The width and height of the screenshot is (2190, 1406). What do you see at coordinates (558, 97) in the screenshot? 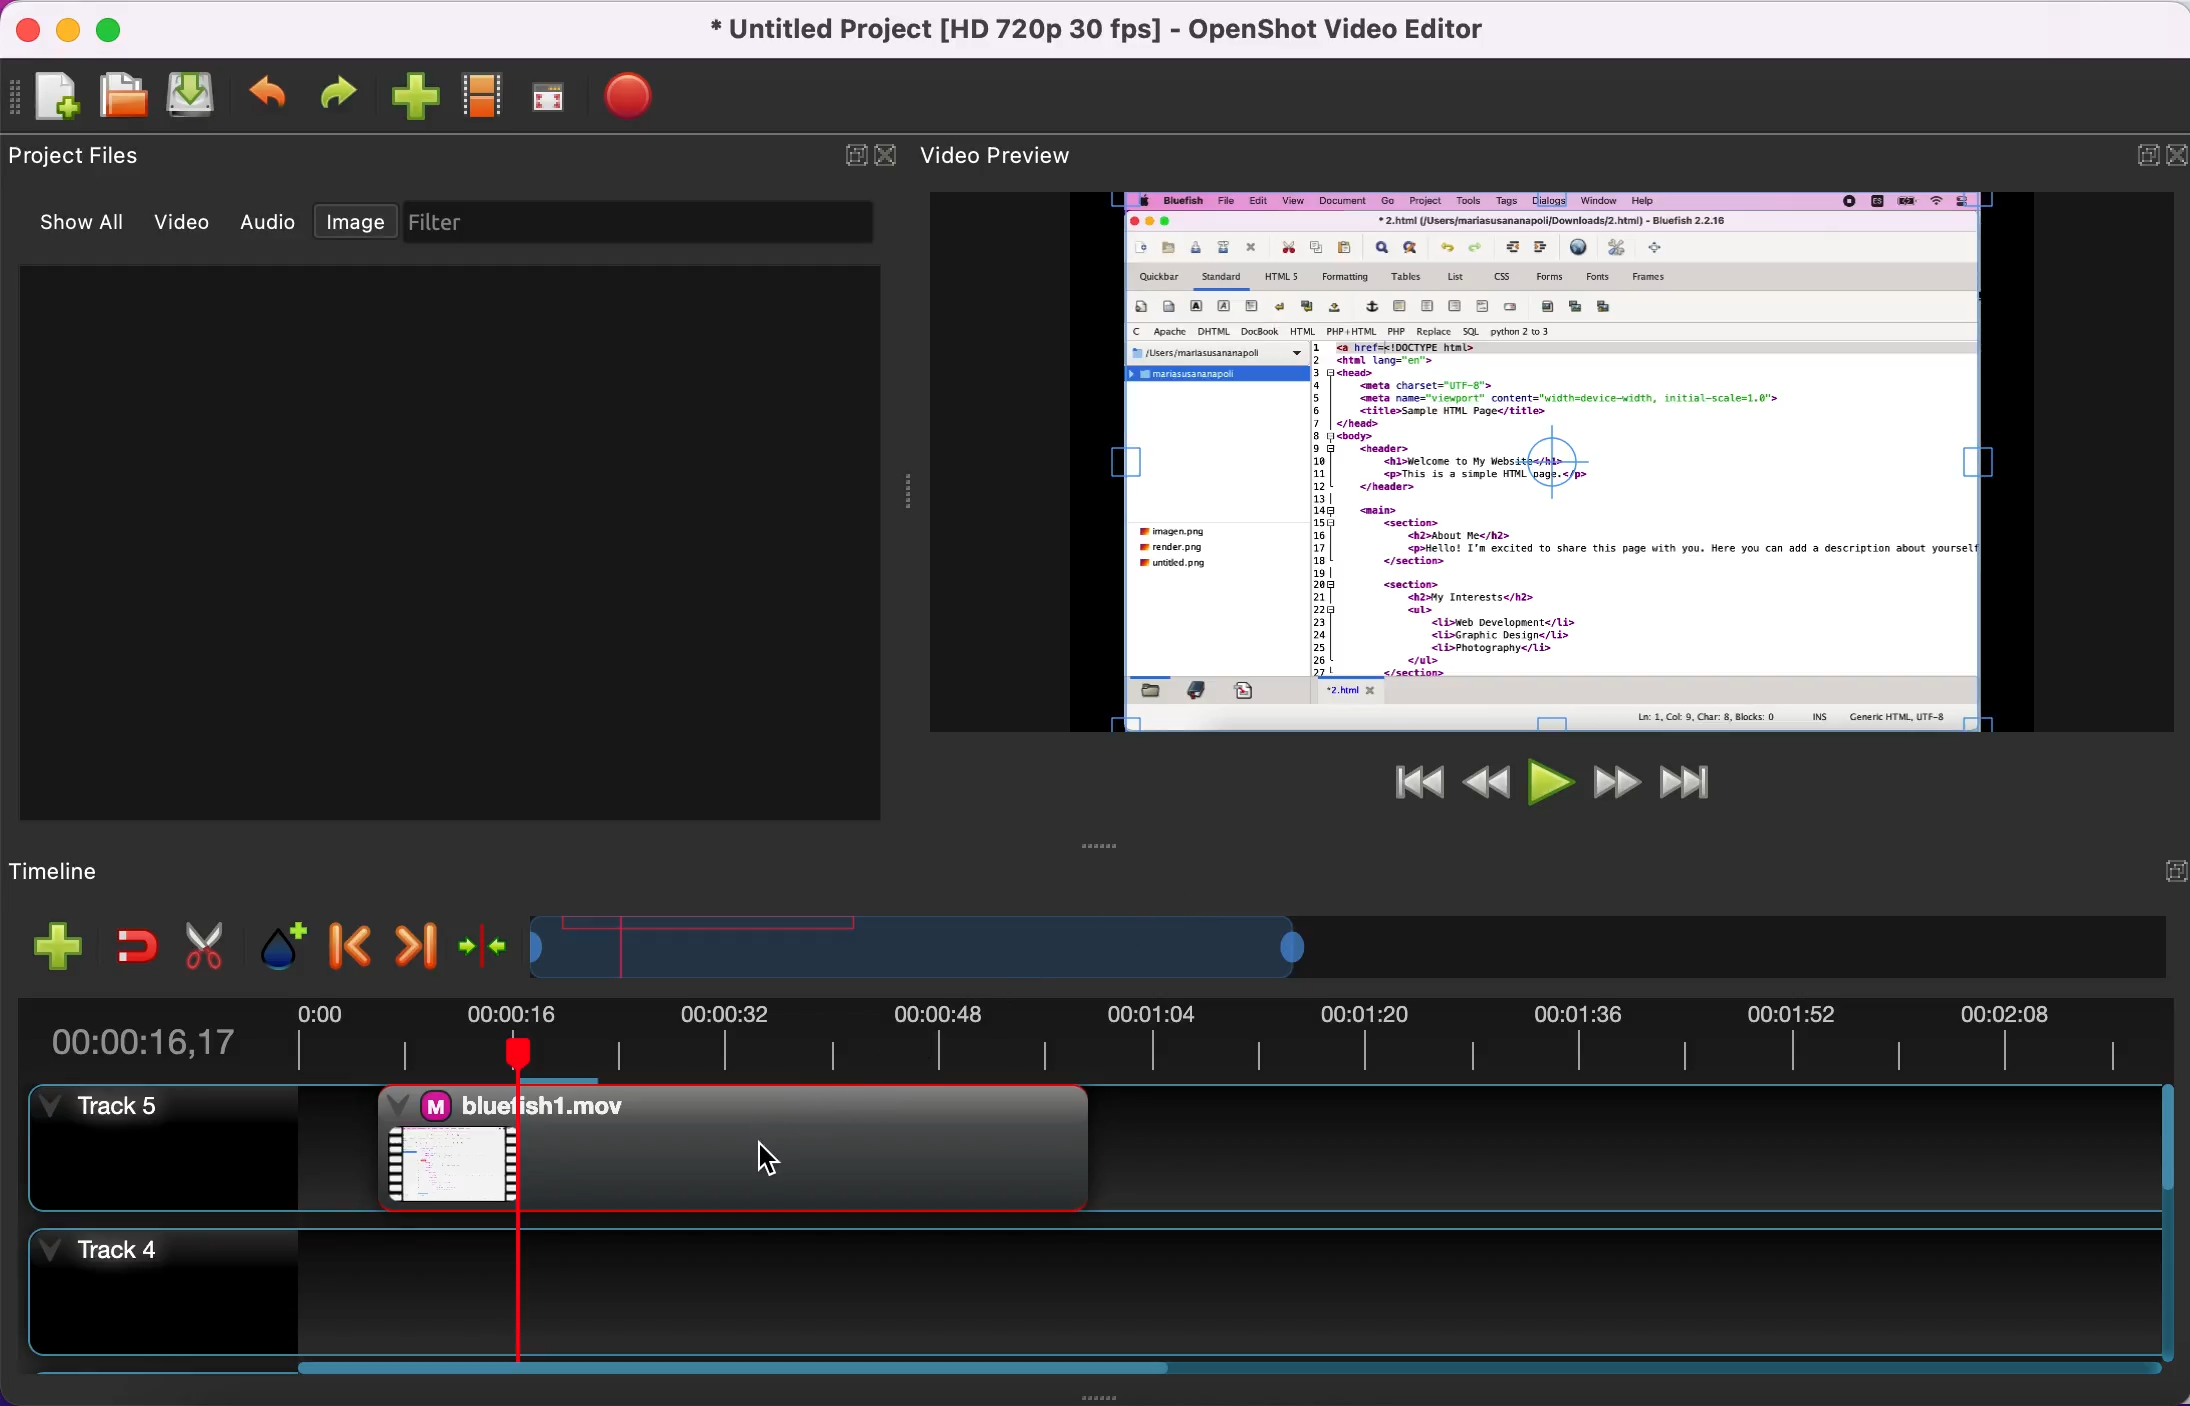
I see `full screen` at bounding box center [558, 97].